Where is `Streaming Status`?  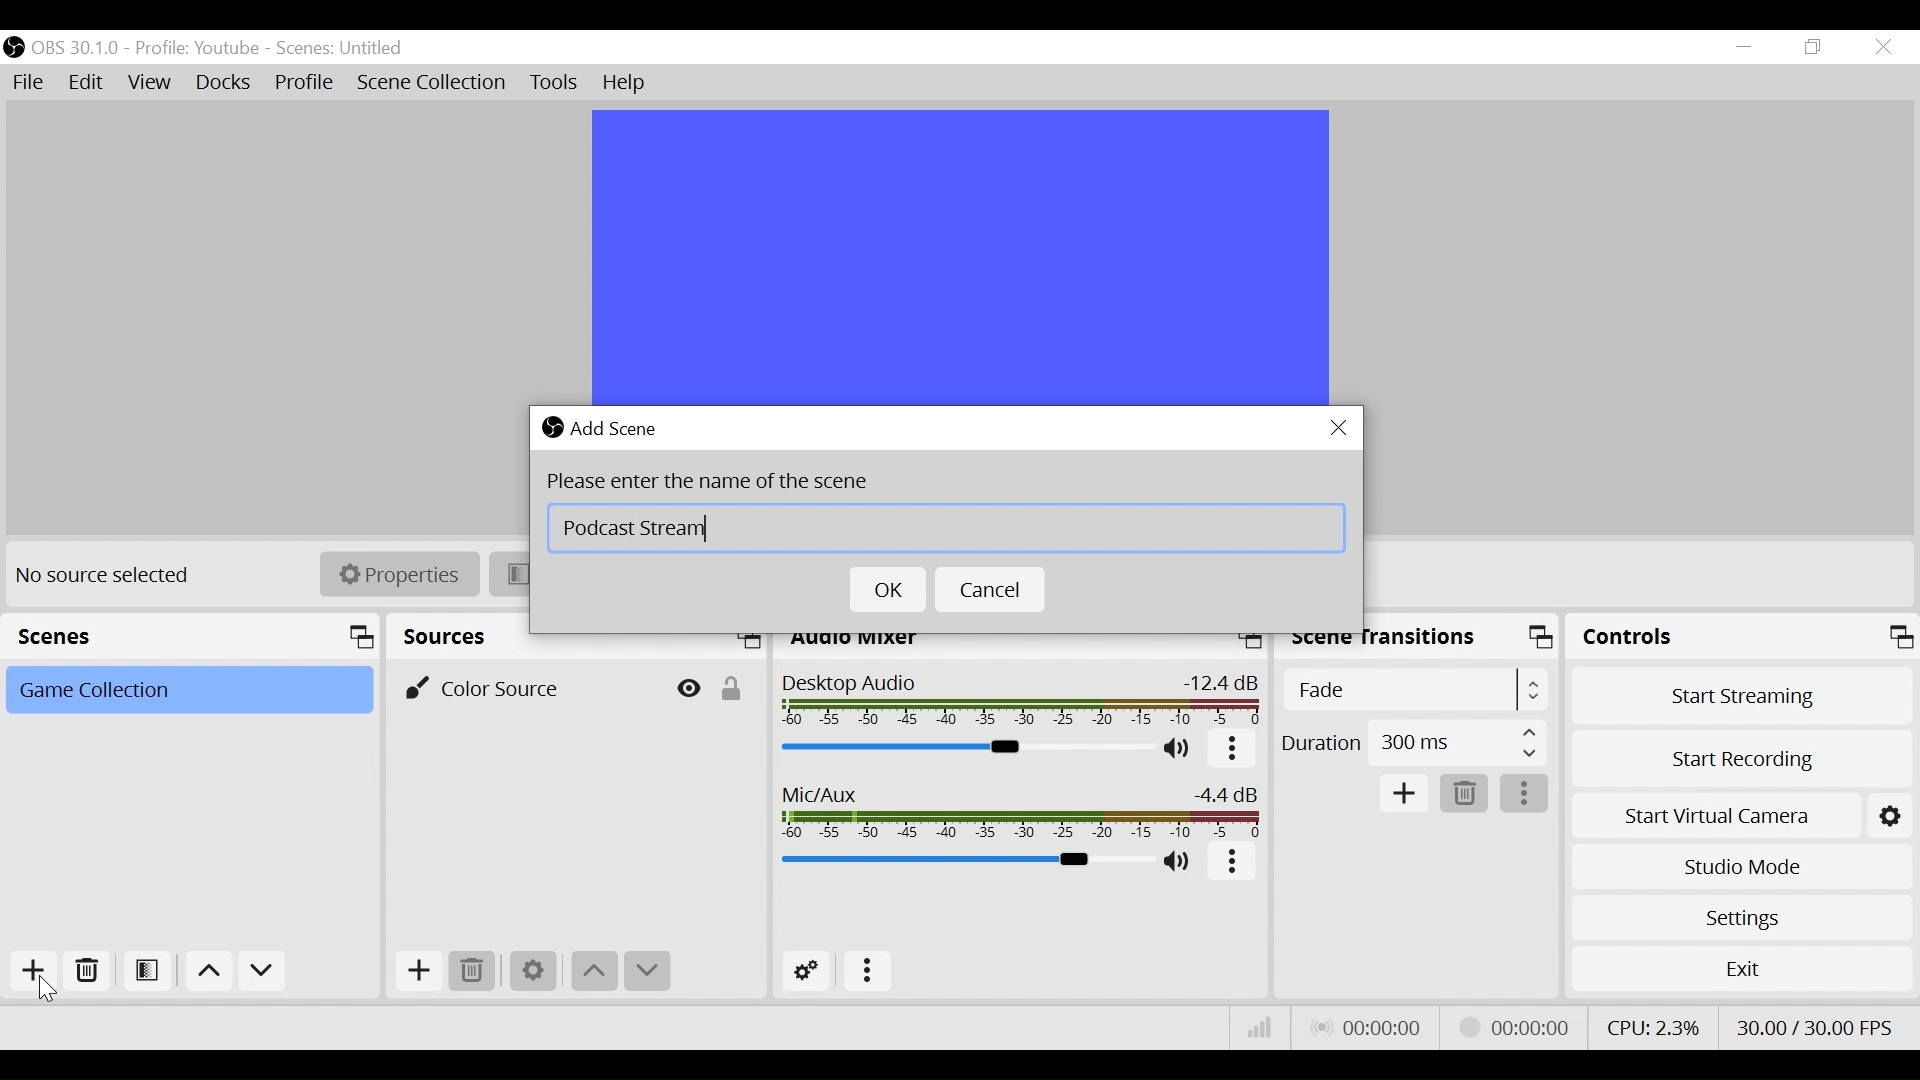 Streaming Status is located at coordinates (1510, 1026).